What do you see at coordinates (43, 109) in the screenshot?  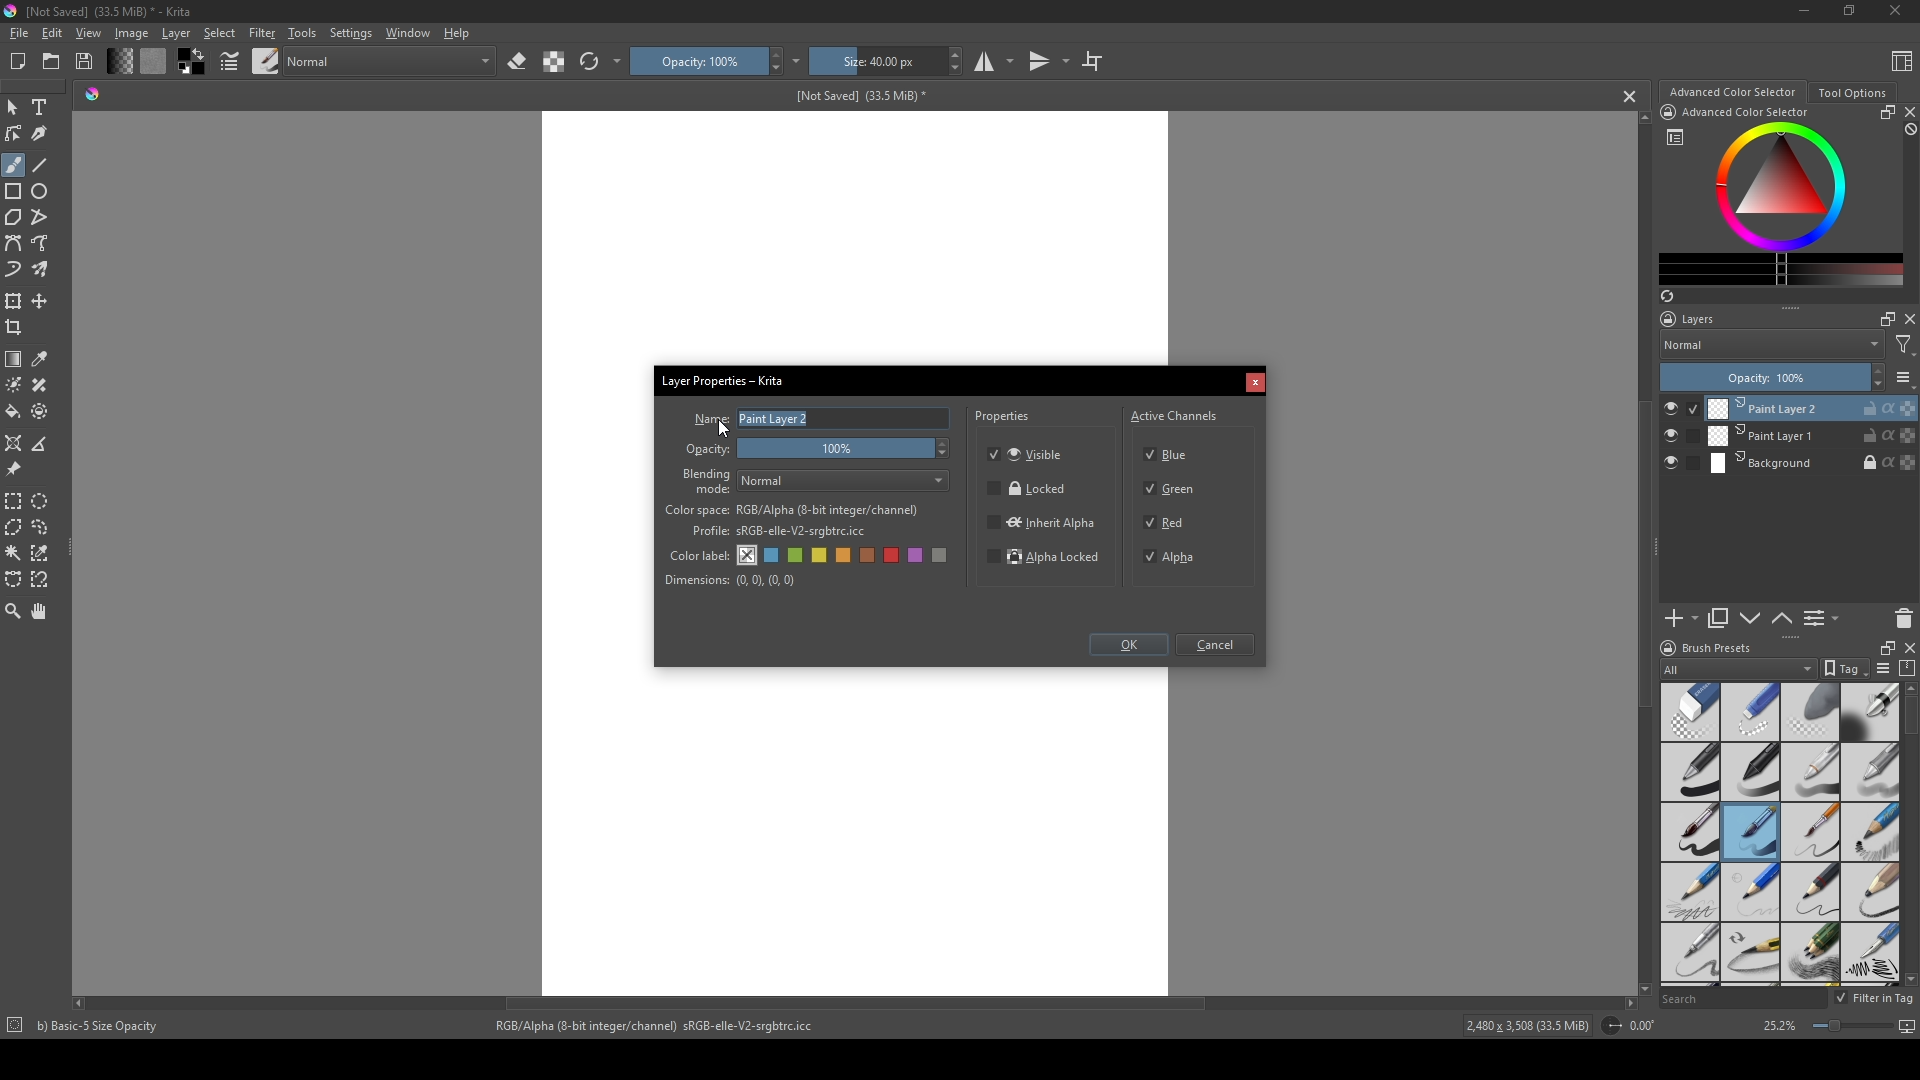 I see `Text` at bounding box center [43, 109].